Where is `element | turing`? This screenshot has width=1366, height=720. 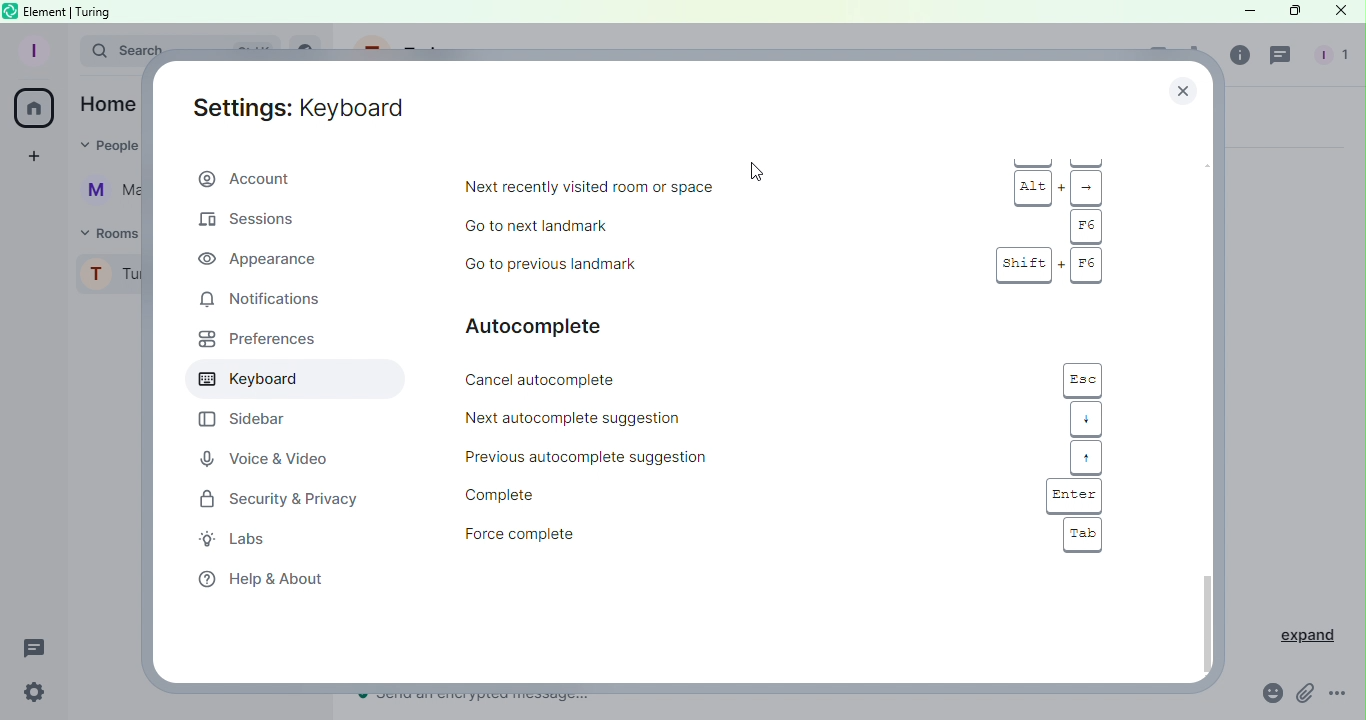 element | turing is located at coordinates (68, 11).